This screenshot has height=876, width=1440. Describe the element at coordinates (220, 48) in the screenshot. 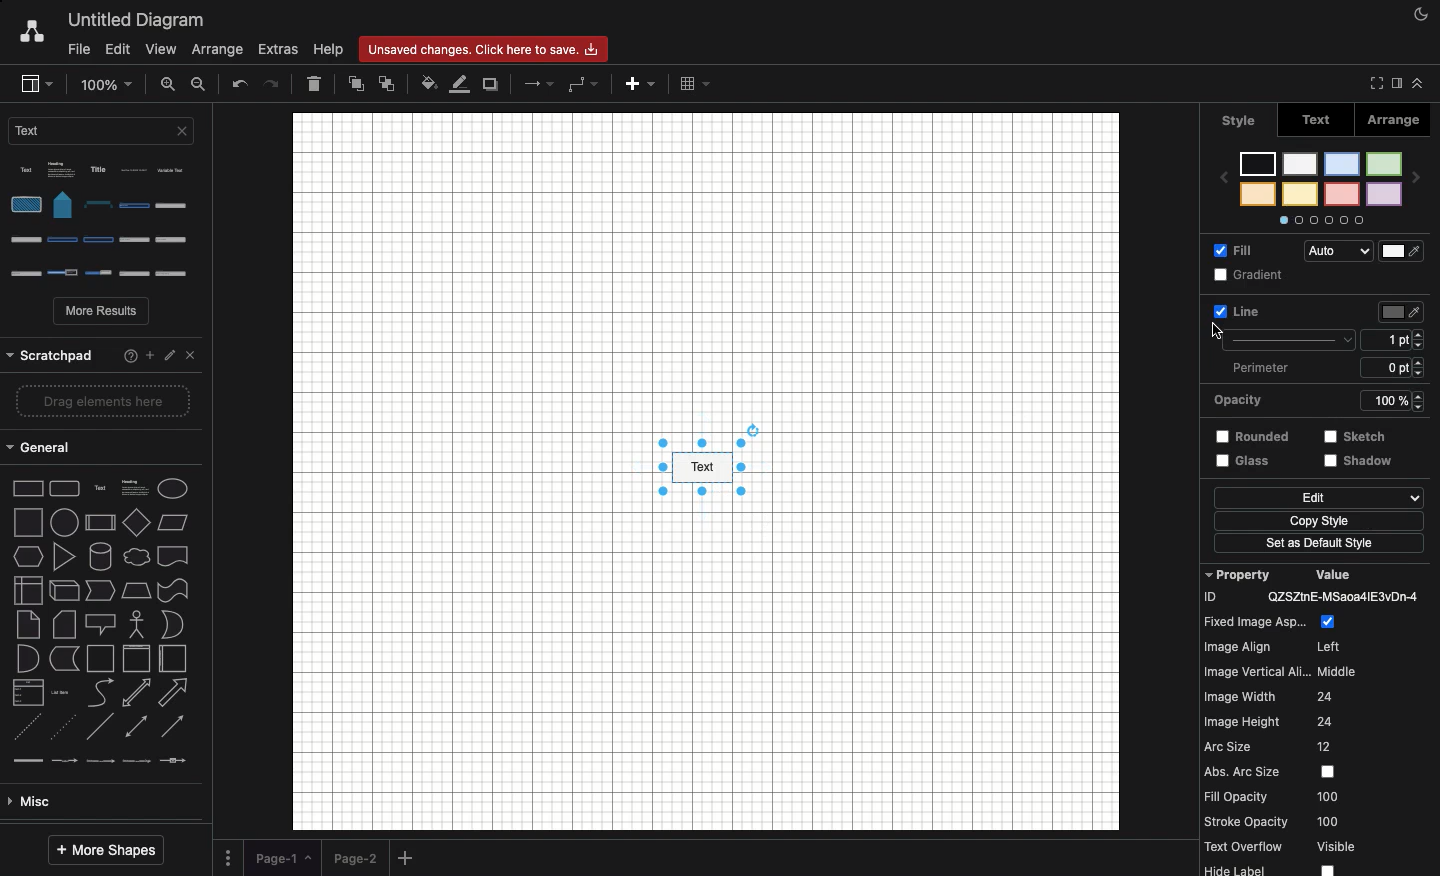

I see `Arrange` at that location.